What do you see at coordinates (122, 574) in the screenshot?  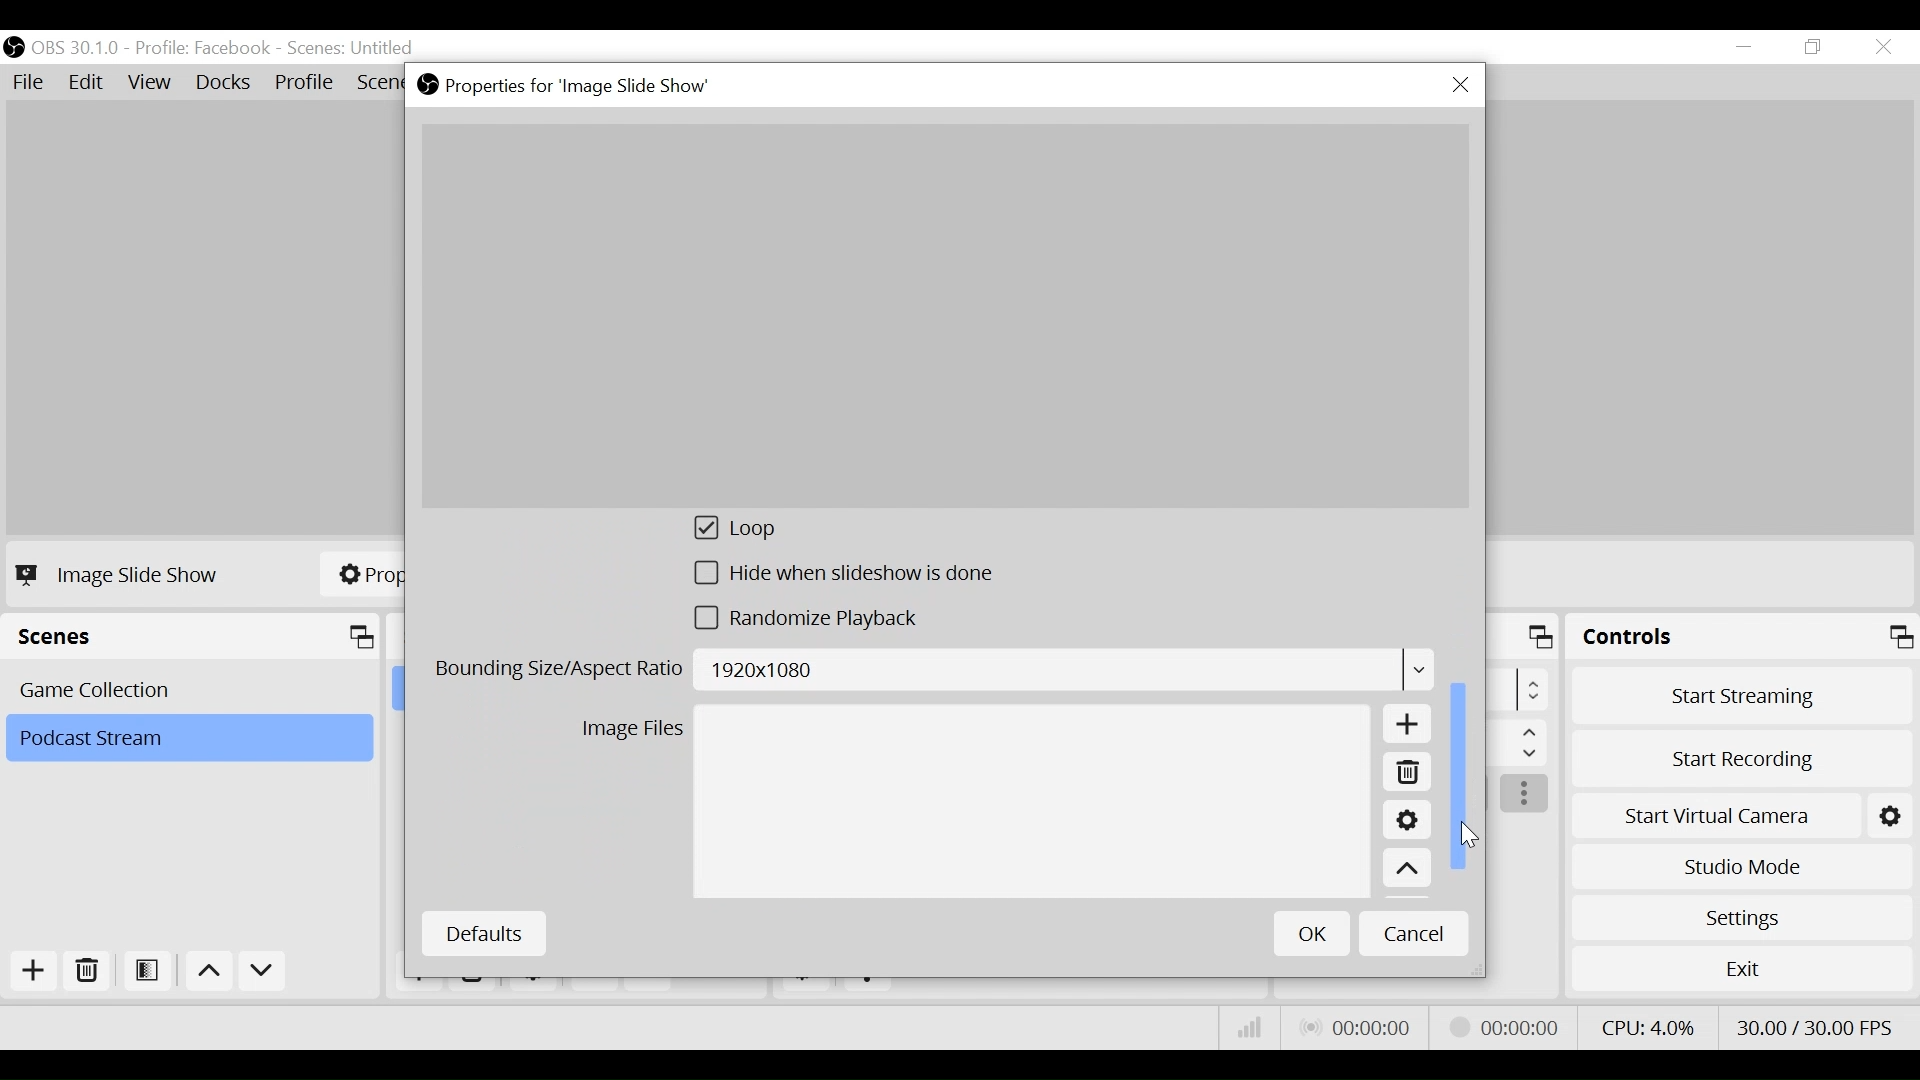 I see `Image Slide Show` at bounding box center [122, 574].